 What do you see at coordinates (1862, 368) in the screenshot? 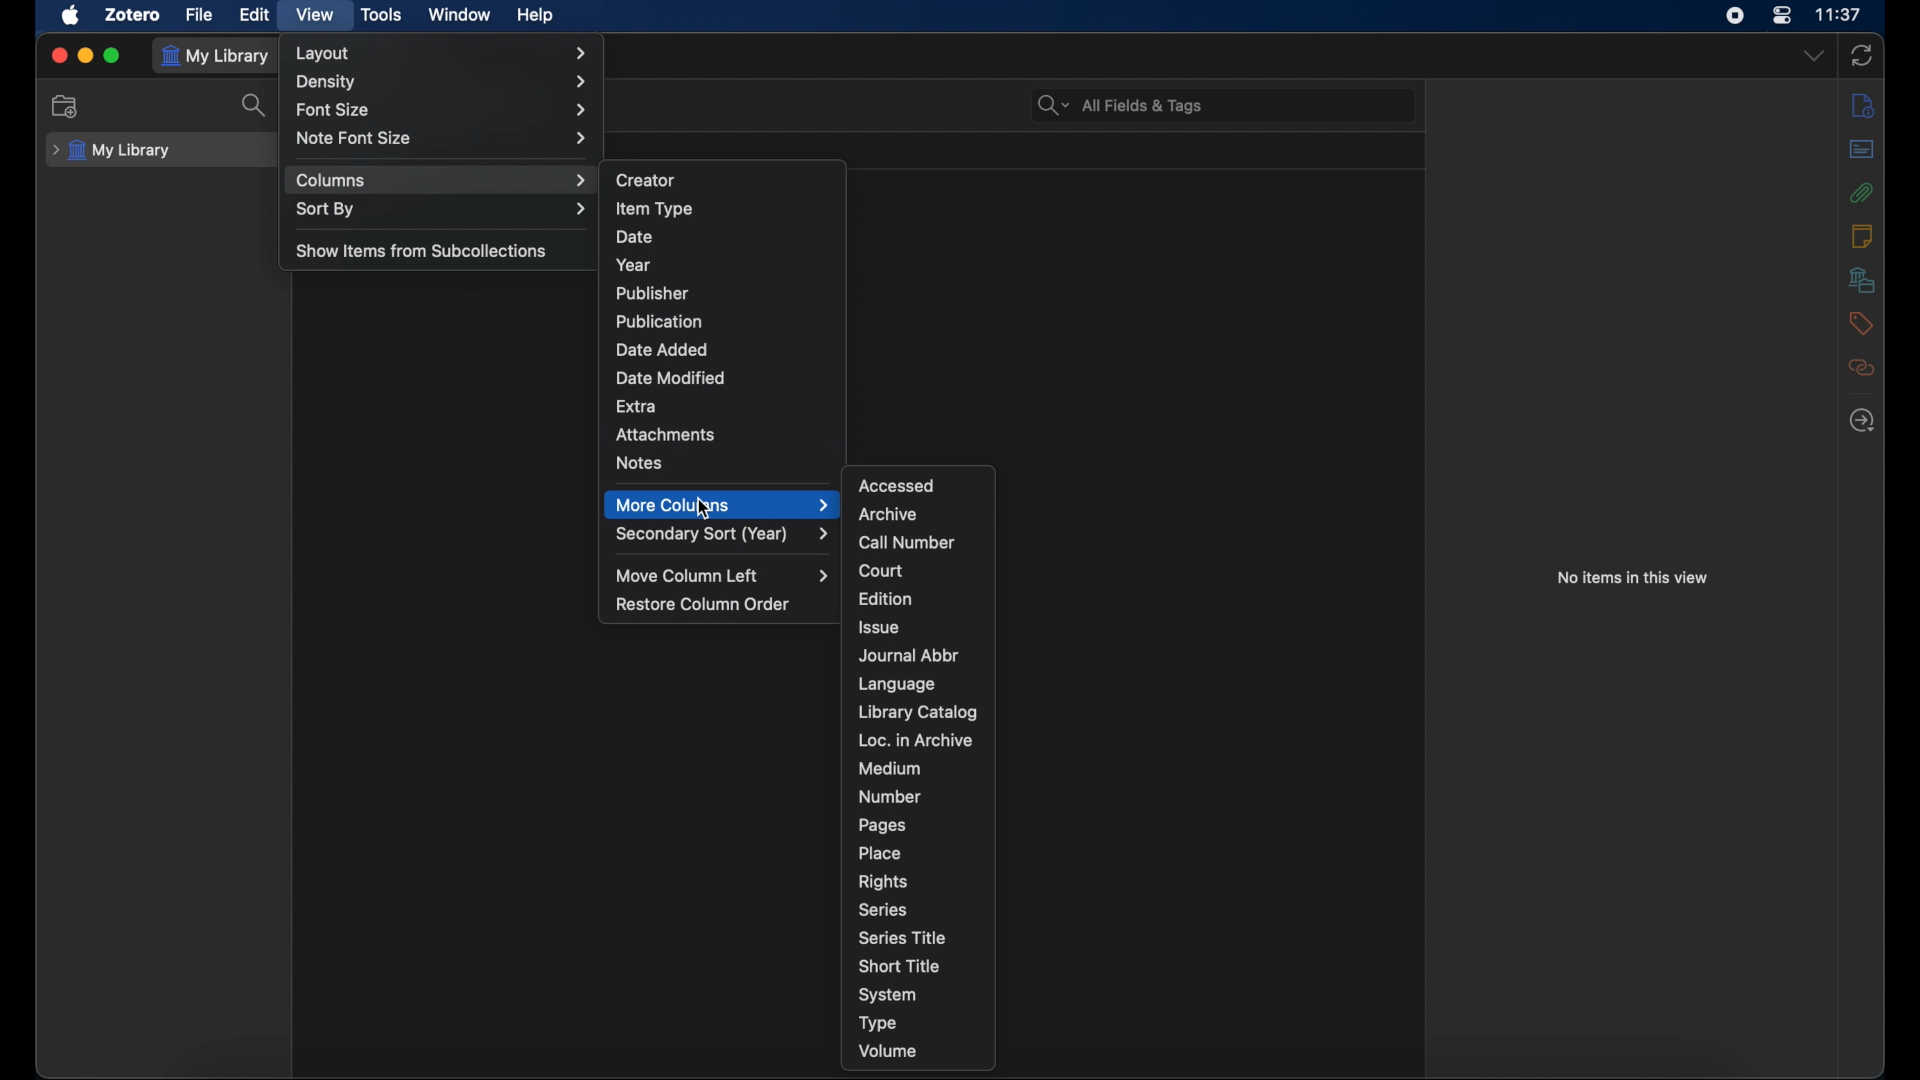
I see `related` at bounding box center [1862, 368].